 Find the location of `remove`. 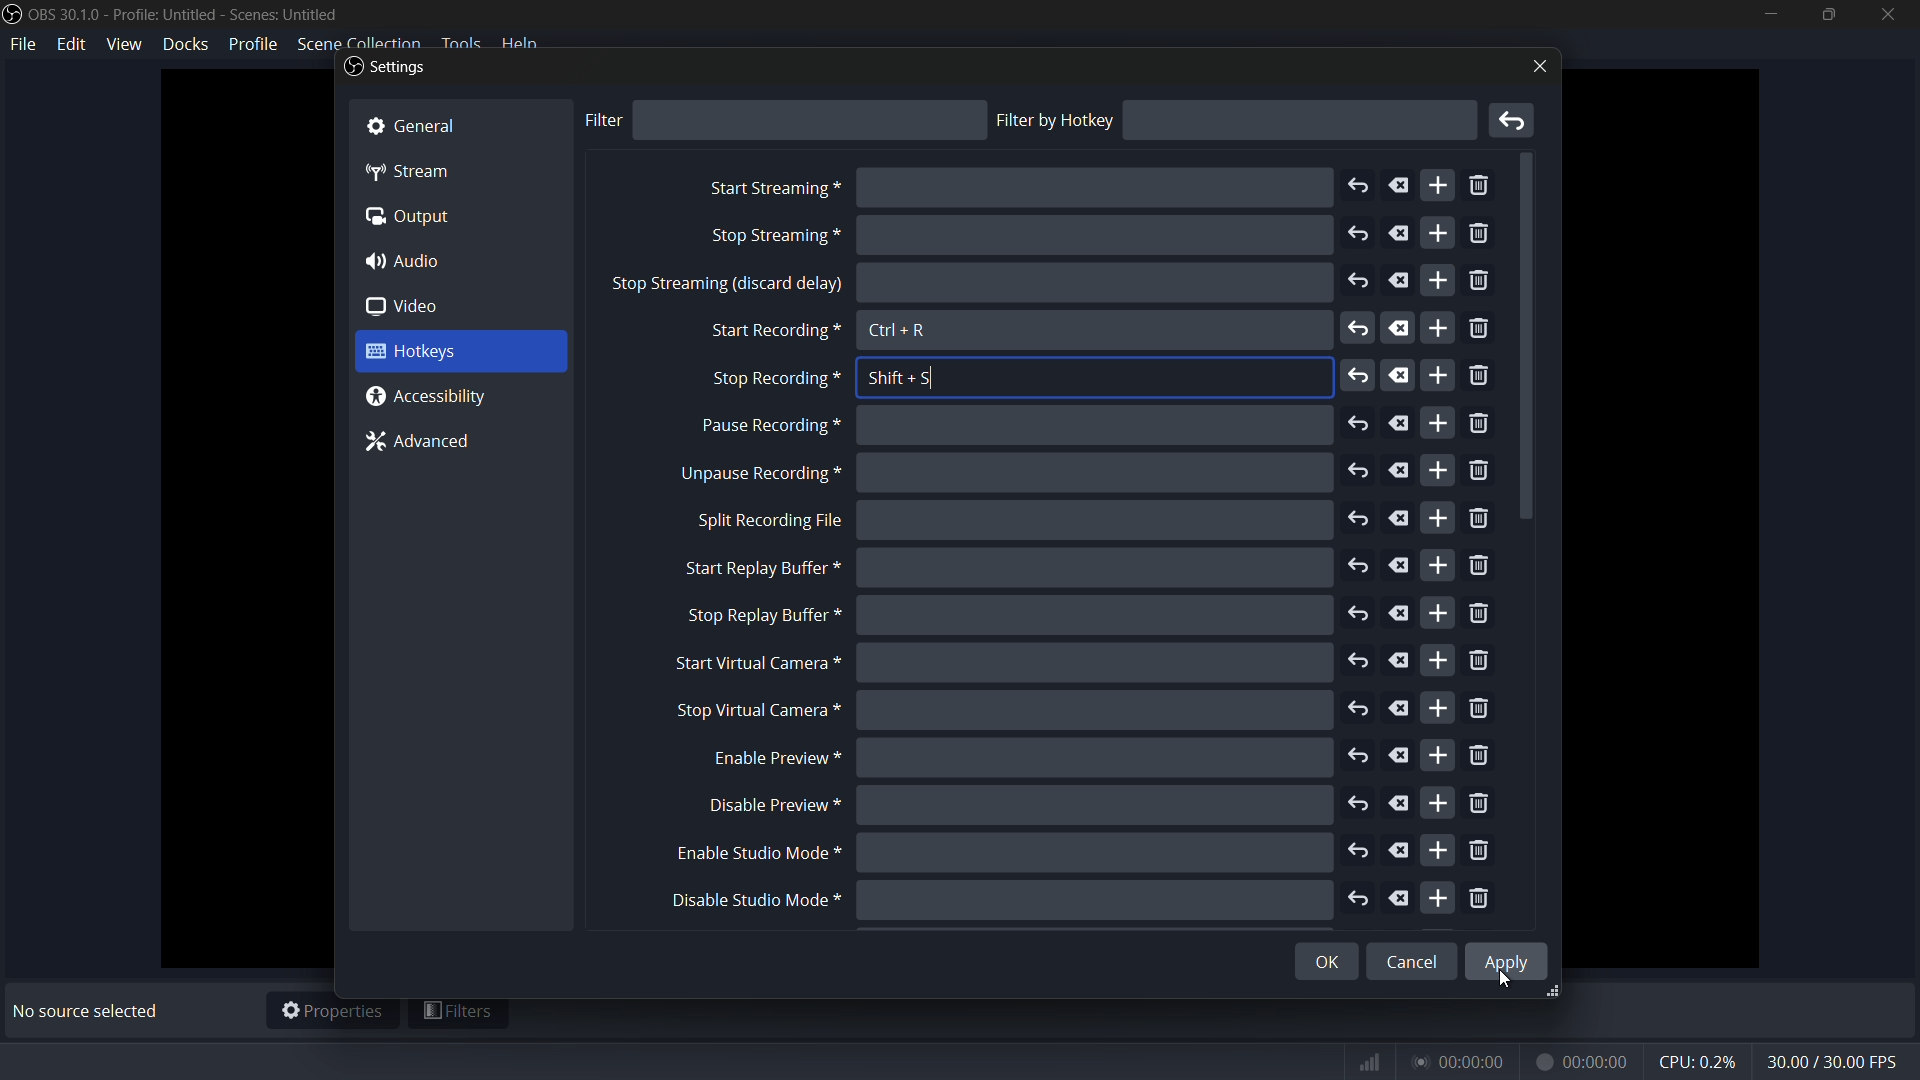

remove is located at coordinates (1481, 804).